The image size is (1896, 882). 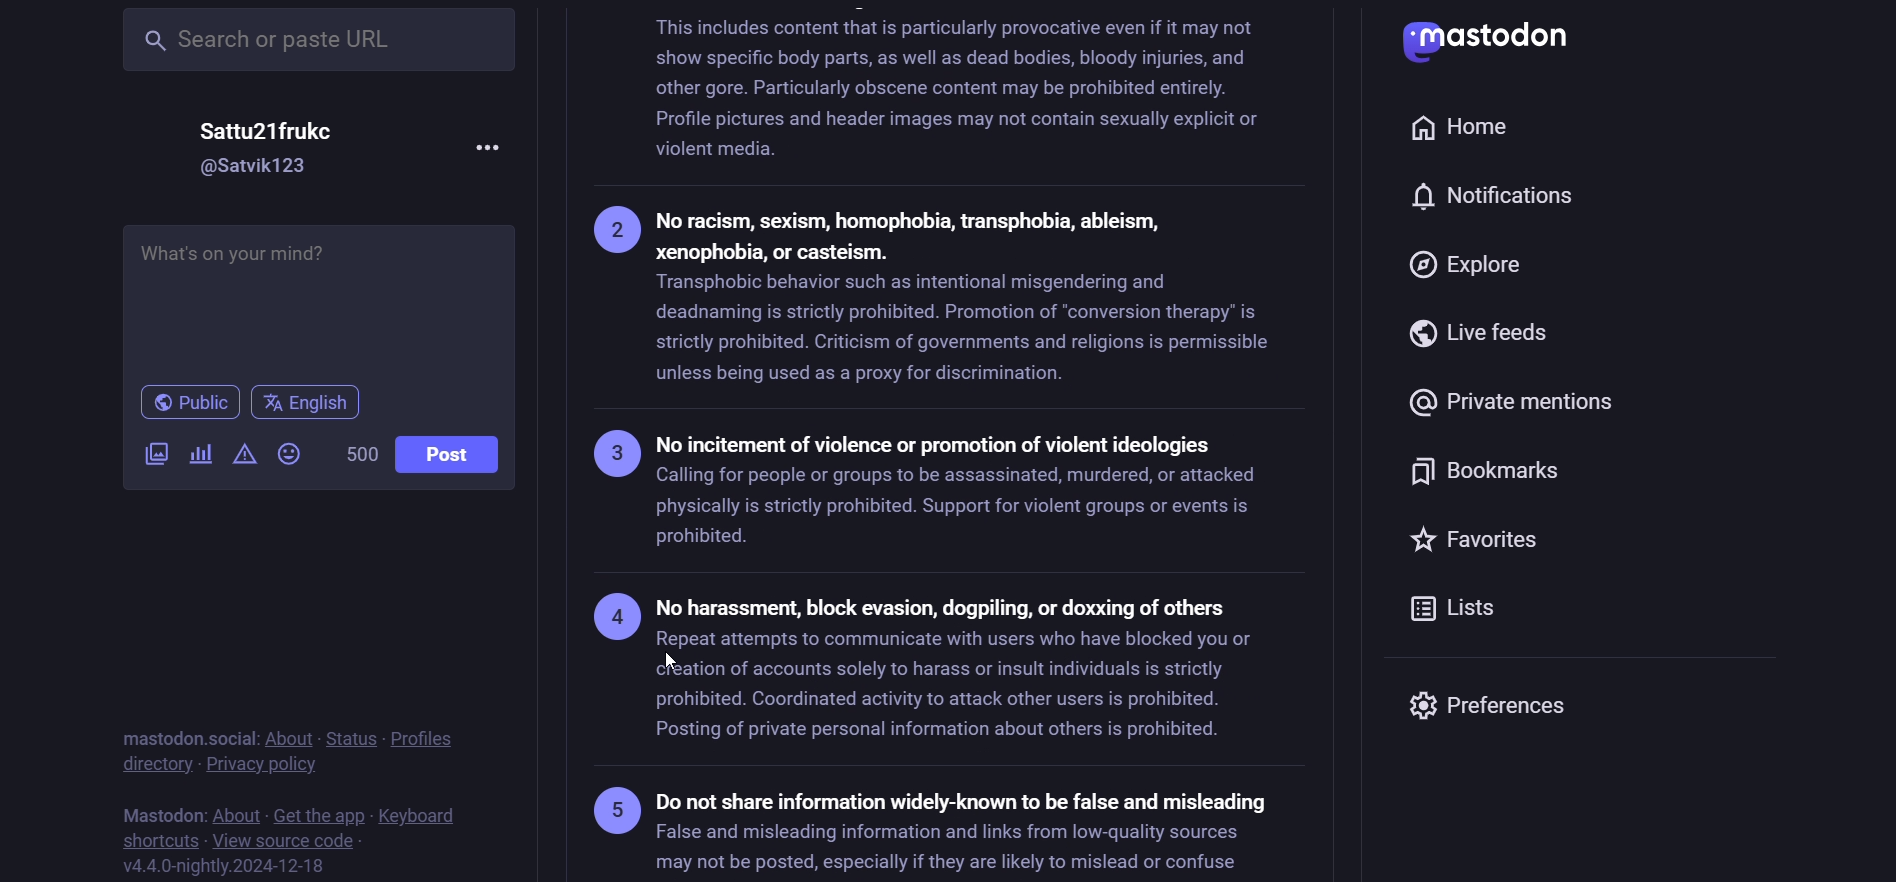 What do you see at coordinates (1504, 197) in the screenshot?
I see `notification` at bounding box center [1504, 197].